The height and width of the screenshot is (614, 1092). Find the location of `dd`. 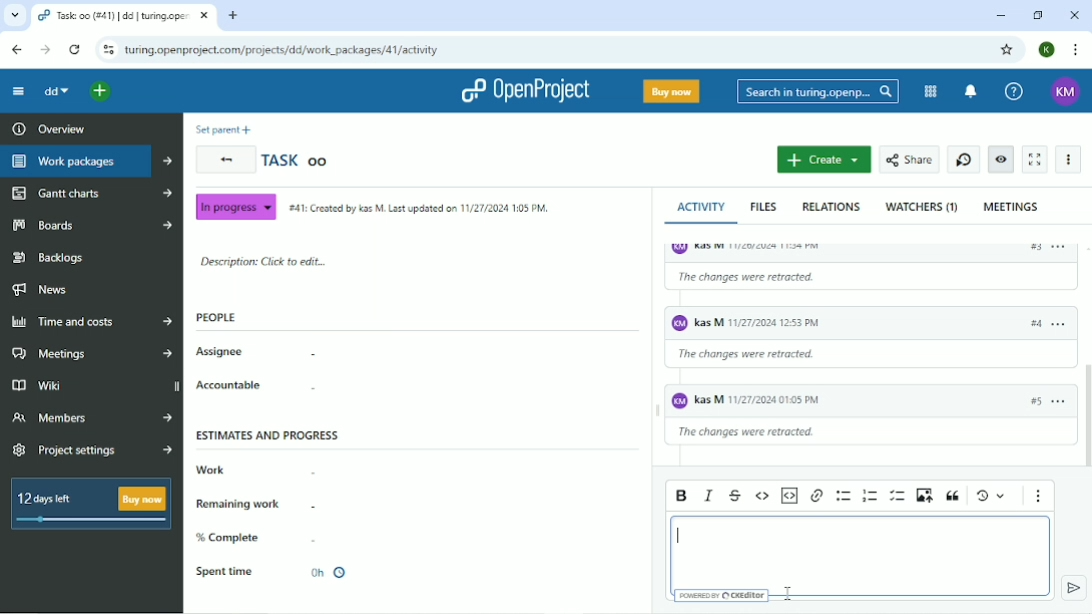

dd is located at coordinates (57, 93).